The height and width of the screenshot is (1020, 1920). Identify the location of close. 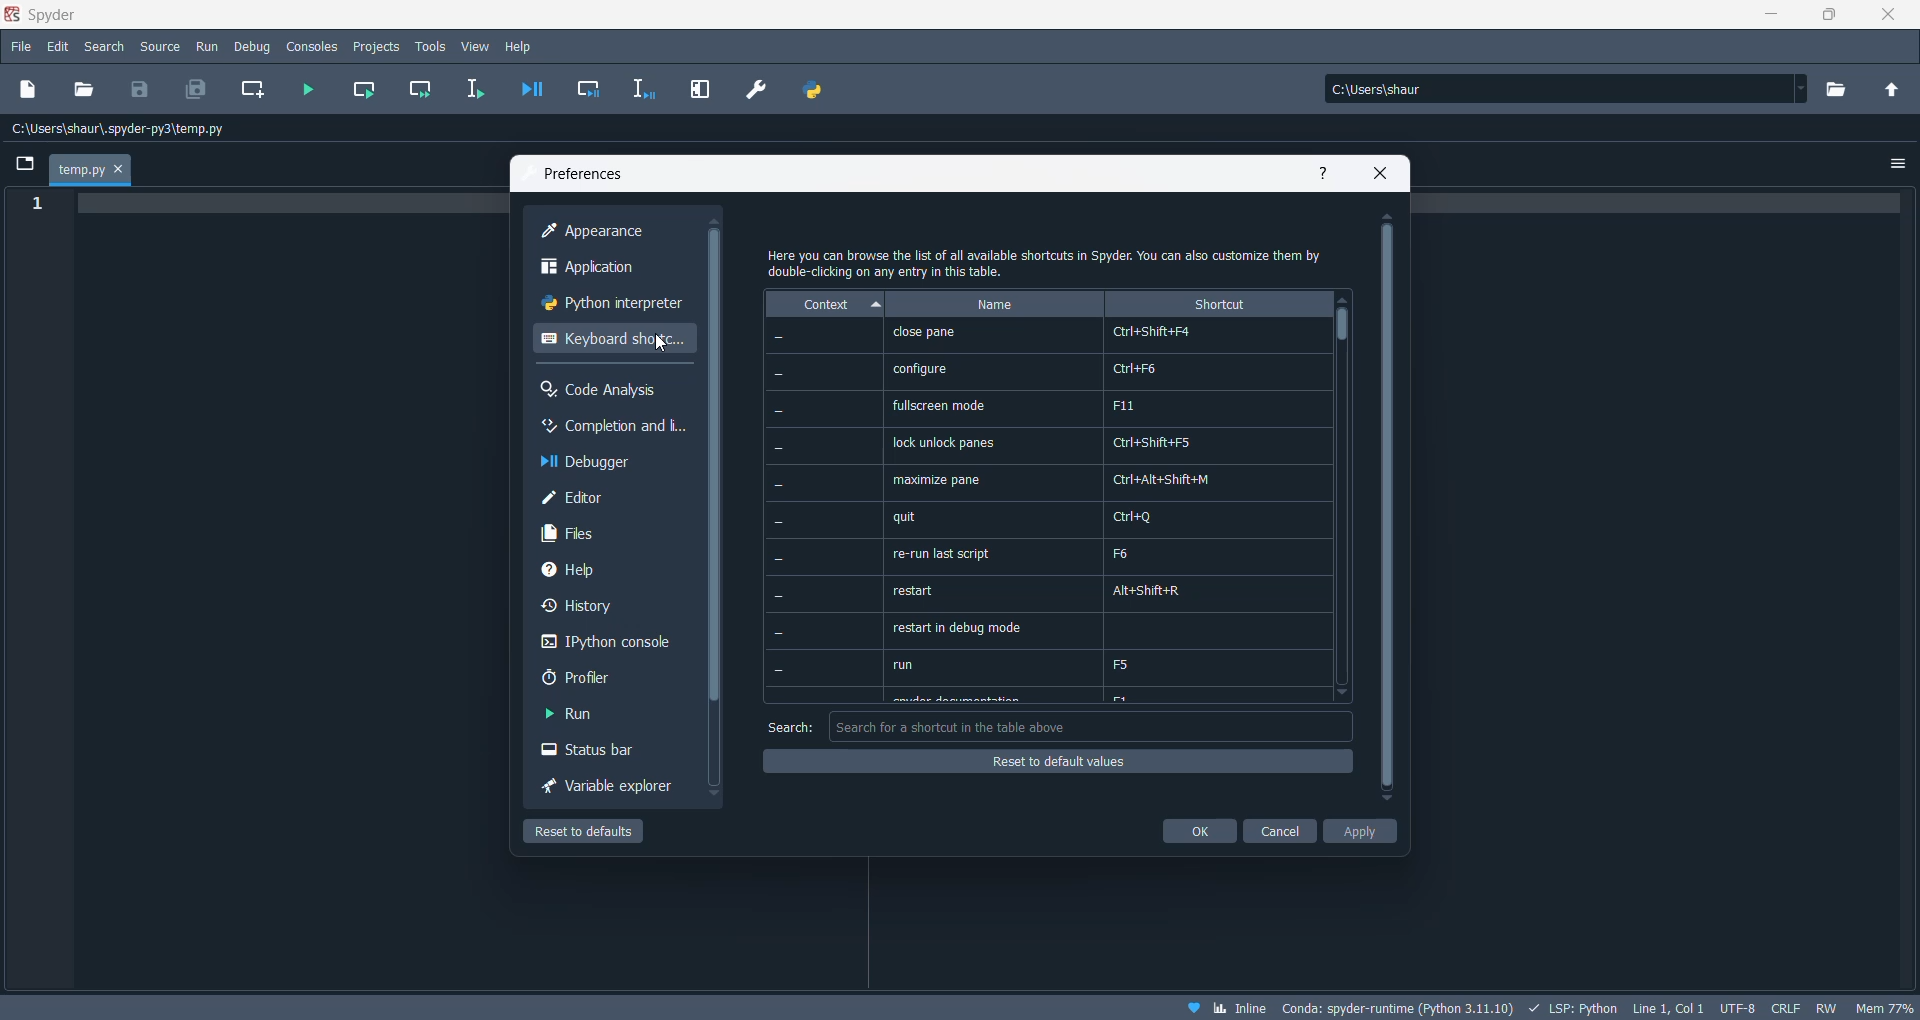
(1880, 17).